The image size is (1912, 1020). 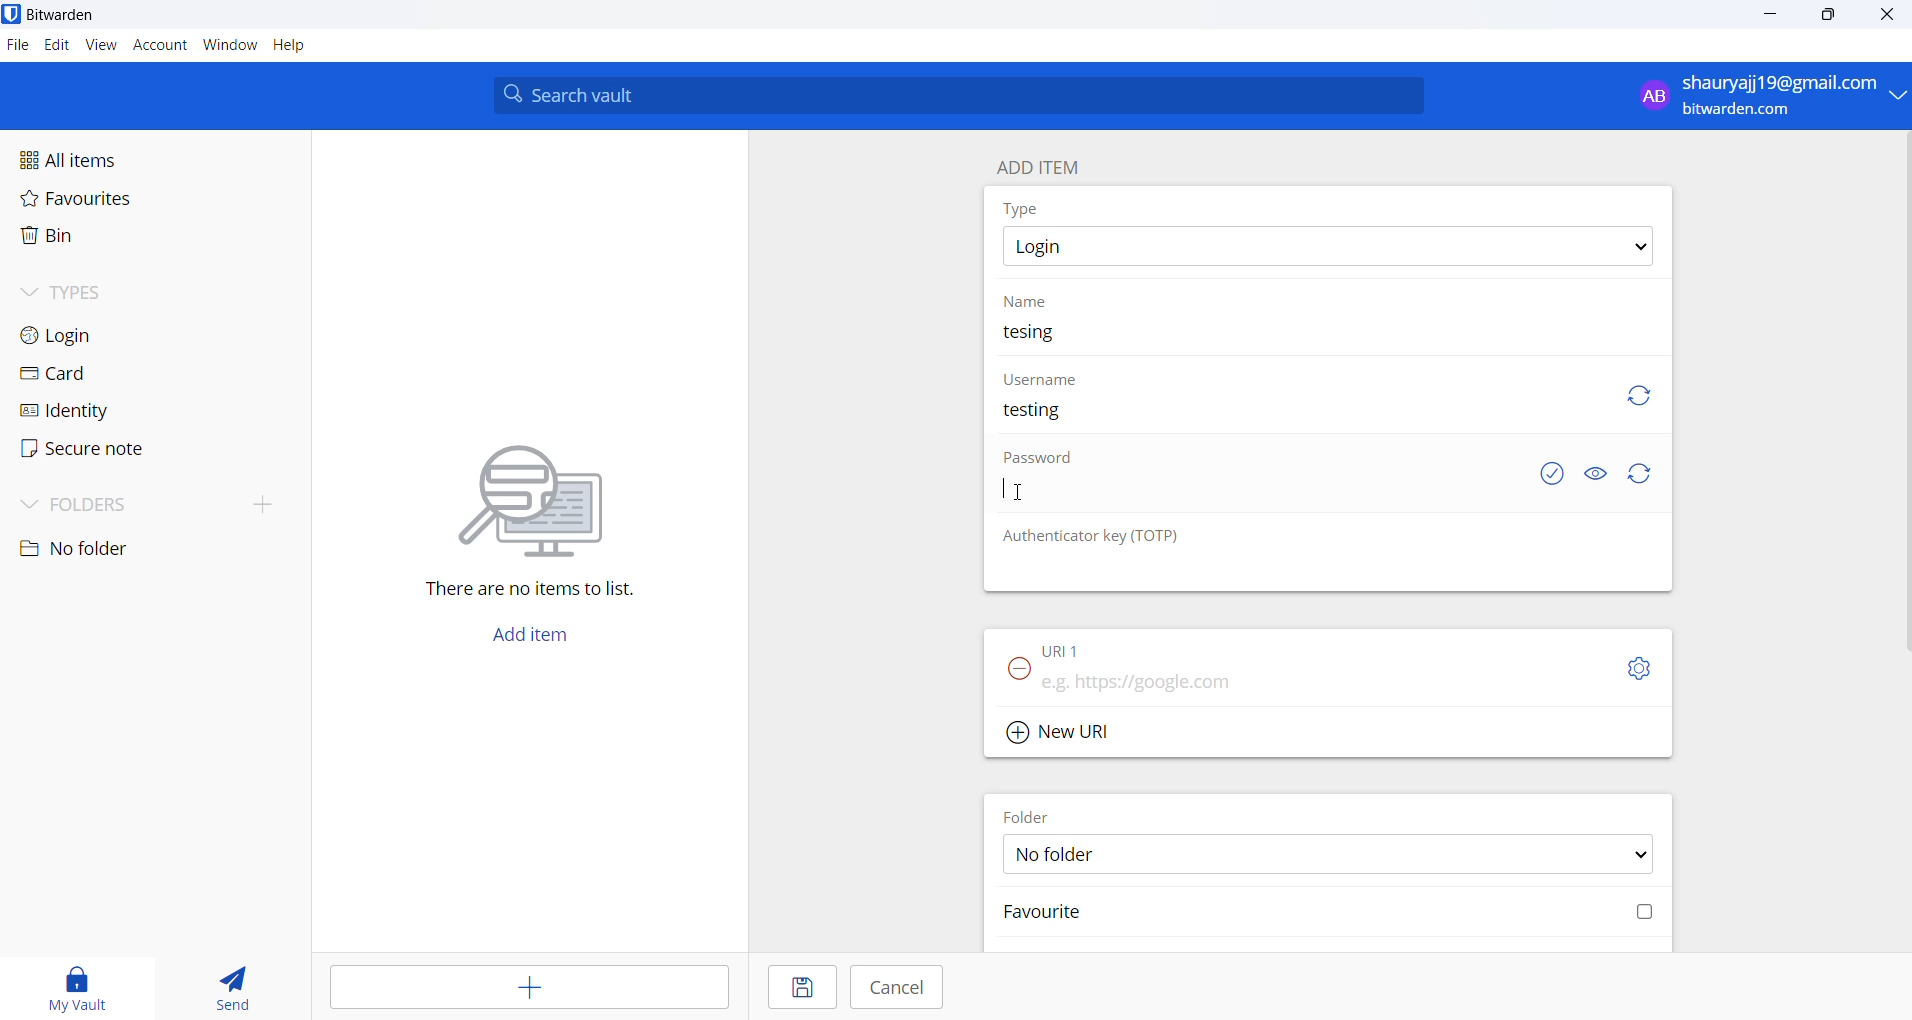 What do you see at coordinates (96, 290) in the screenshot?
I see `Types` at bounding box center [96, 290].